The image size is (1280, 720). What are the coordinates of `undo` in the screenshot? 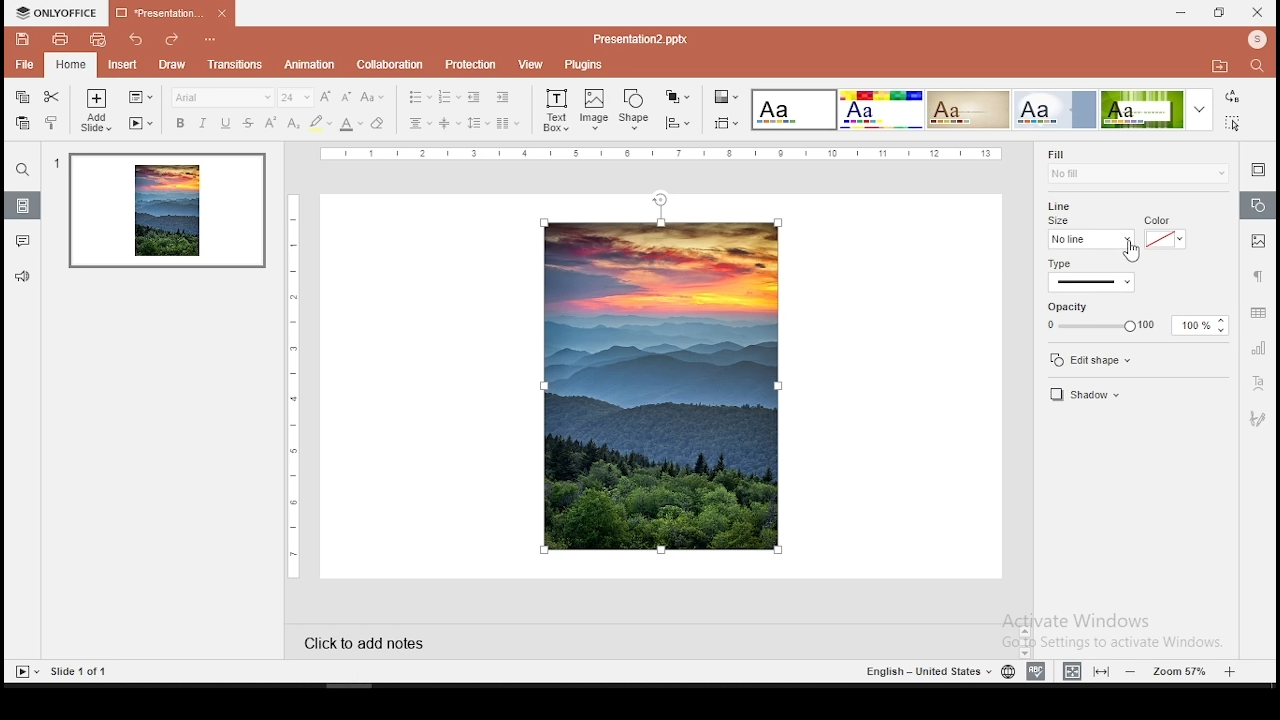 It's located at (135, 42).